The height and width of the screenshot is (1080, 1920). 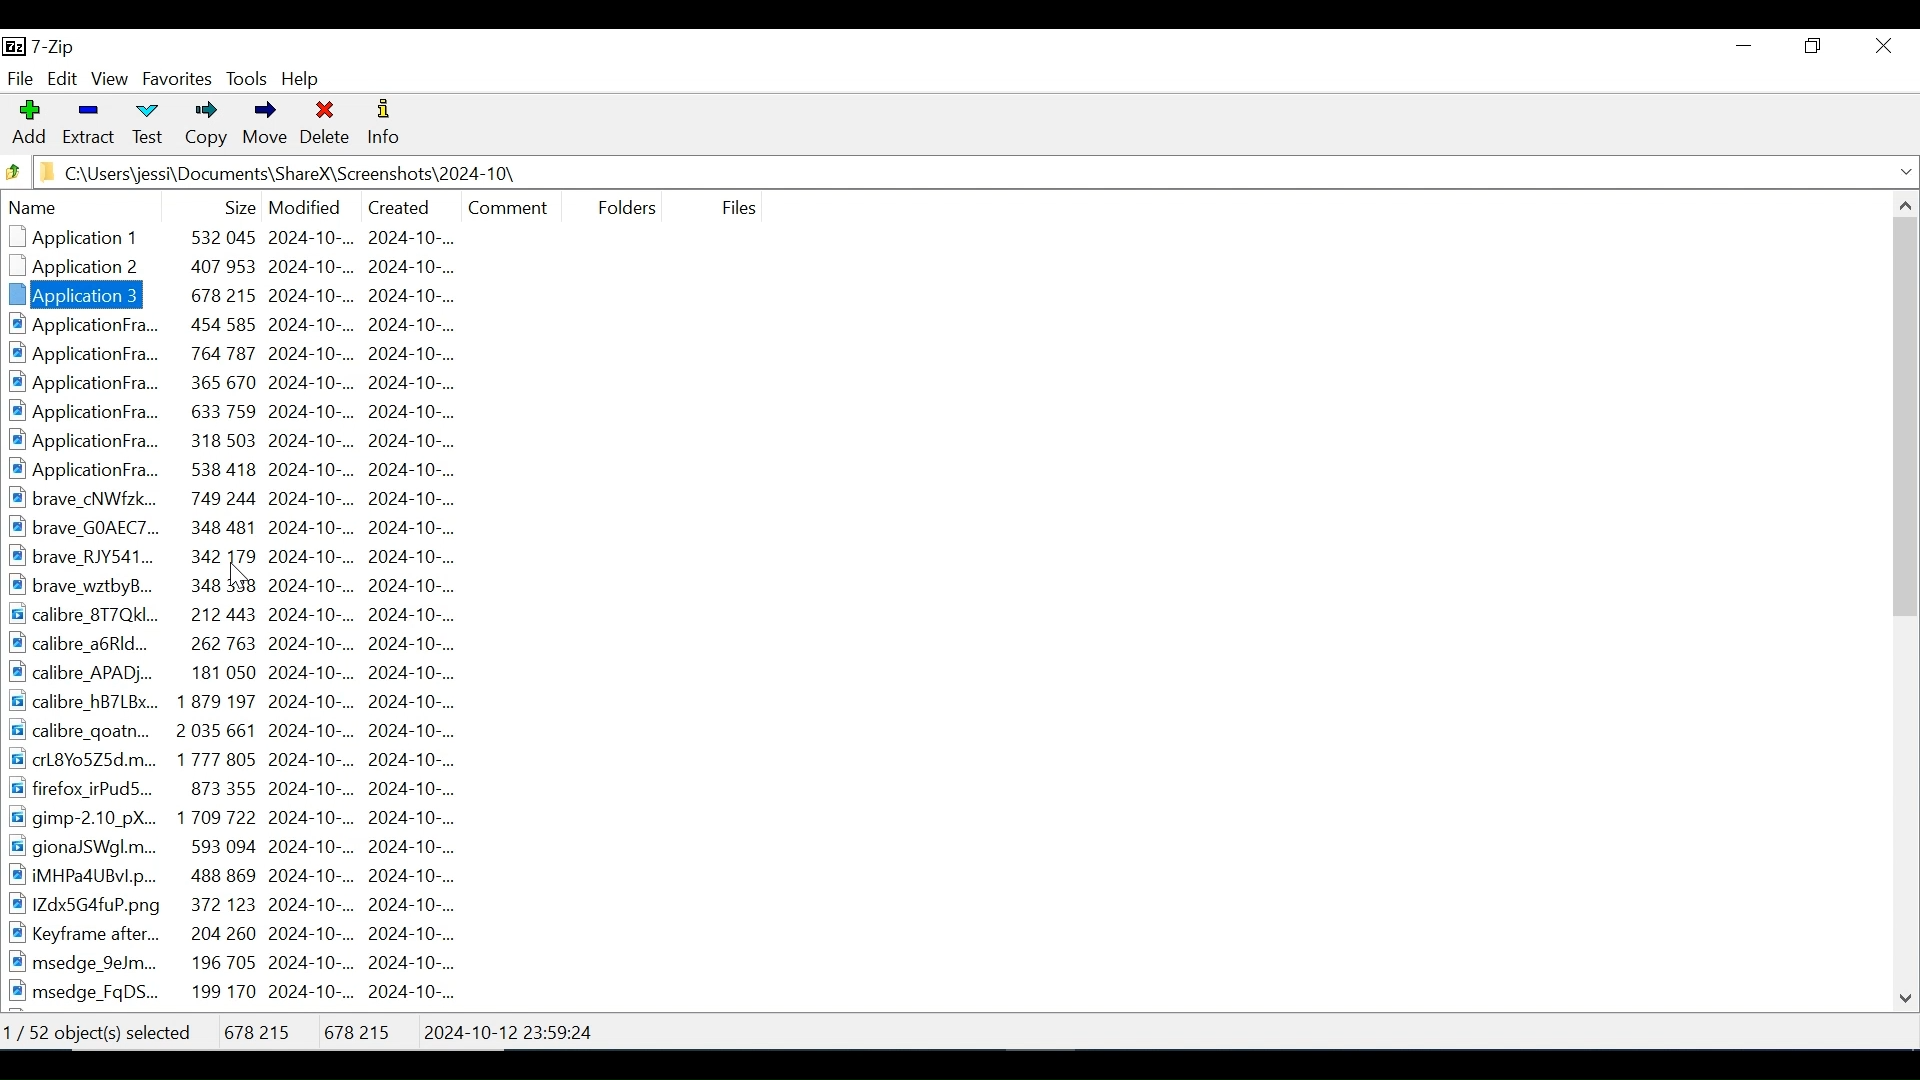 What do you see at coordinates (87, 124) in the screenshot?
I see `Extract` at bounding box center [87, 124].